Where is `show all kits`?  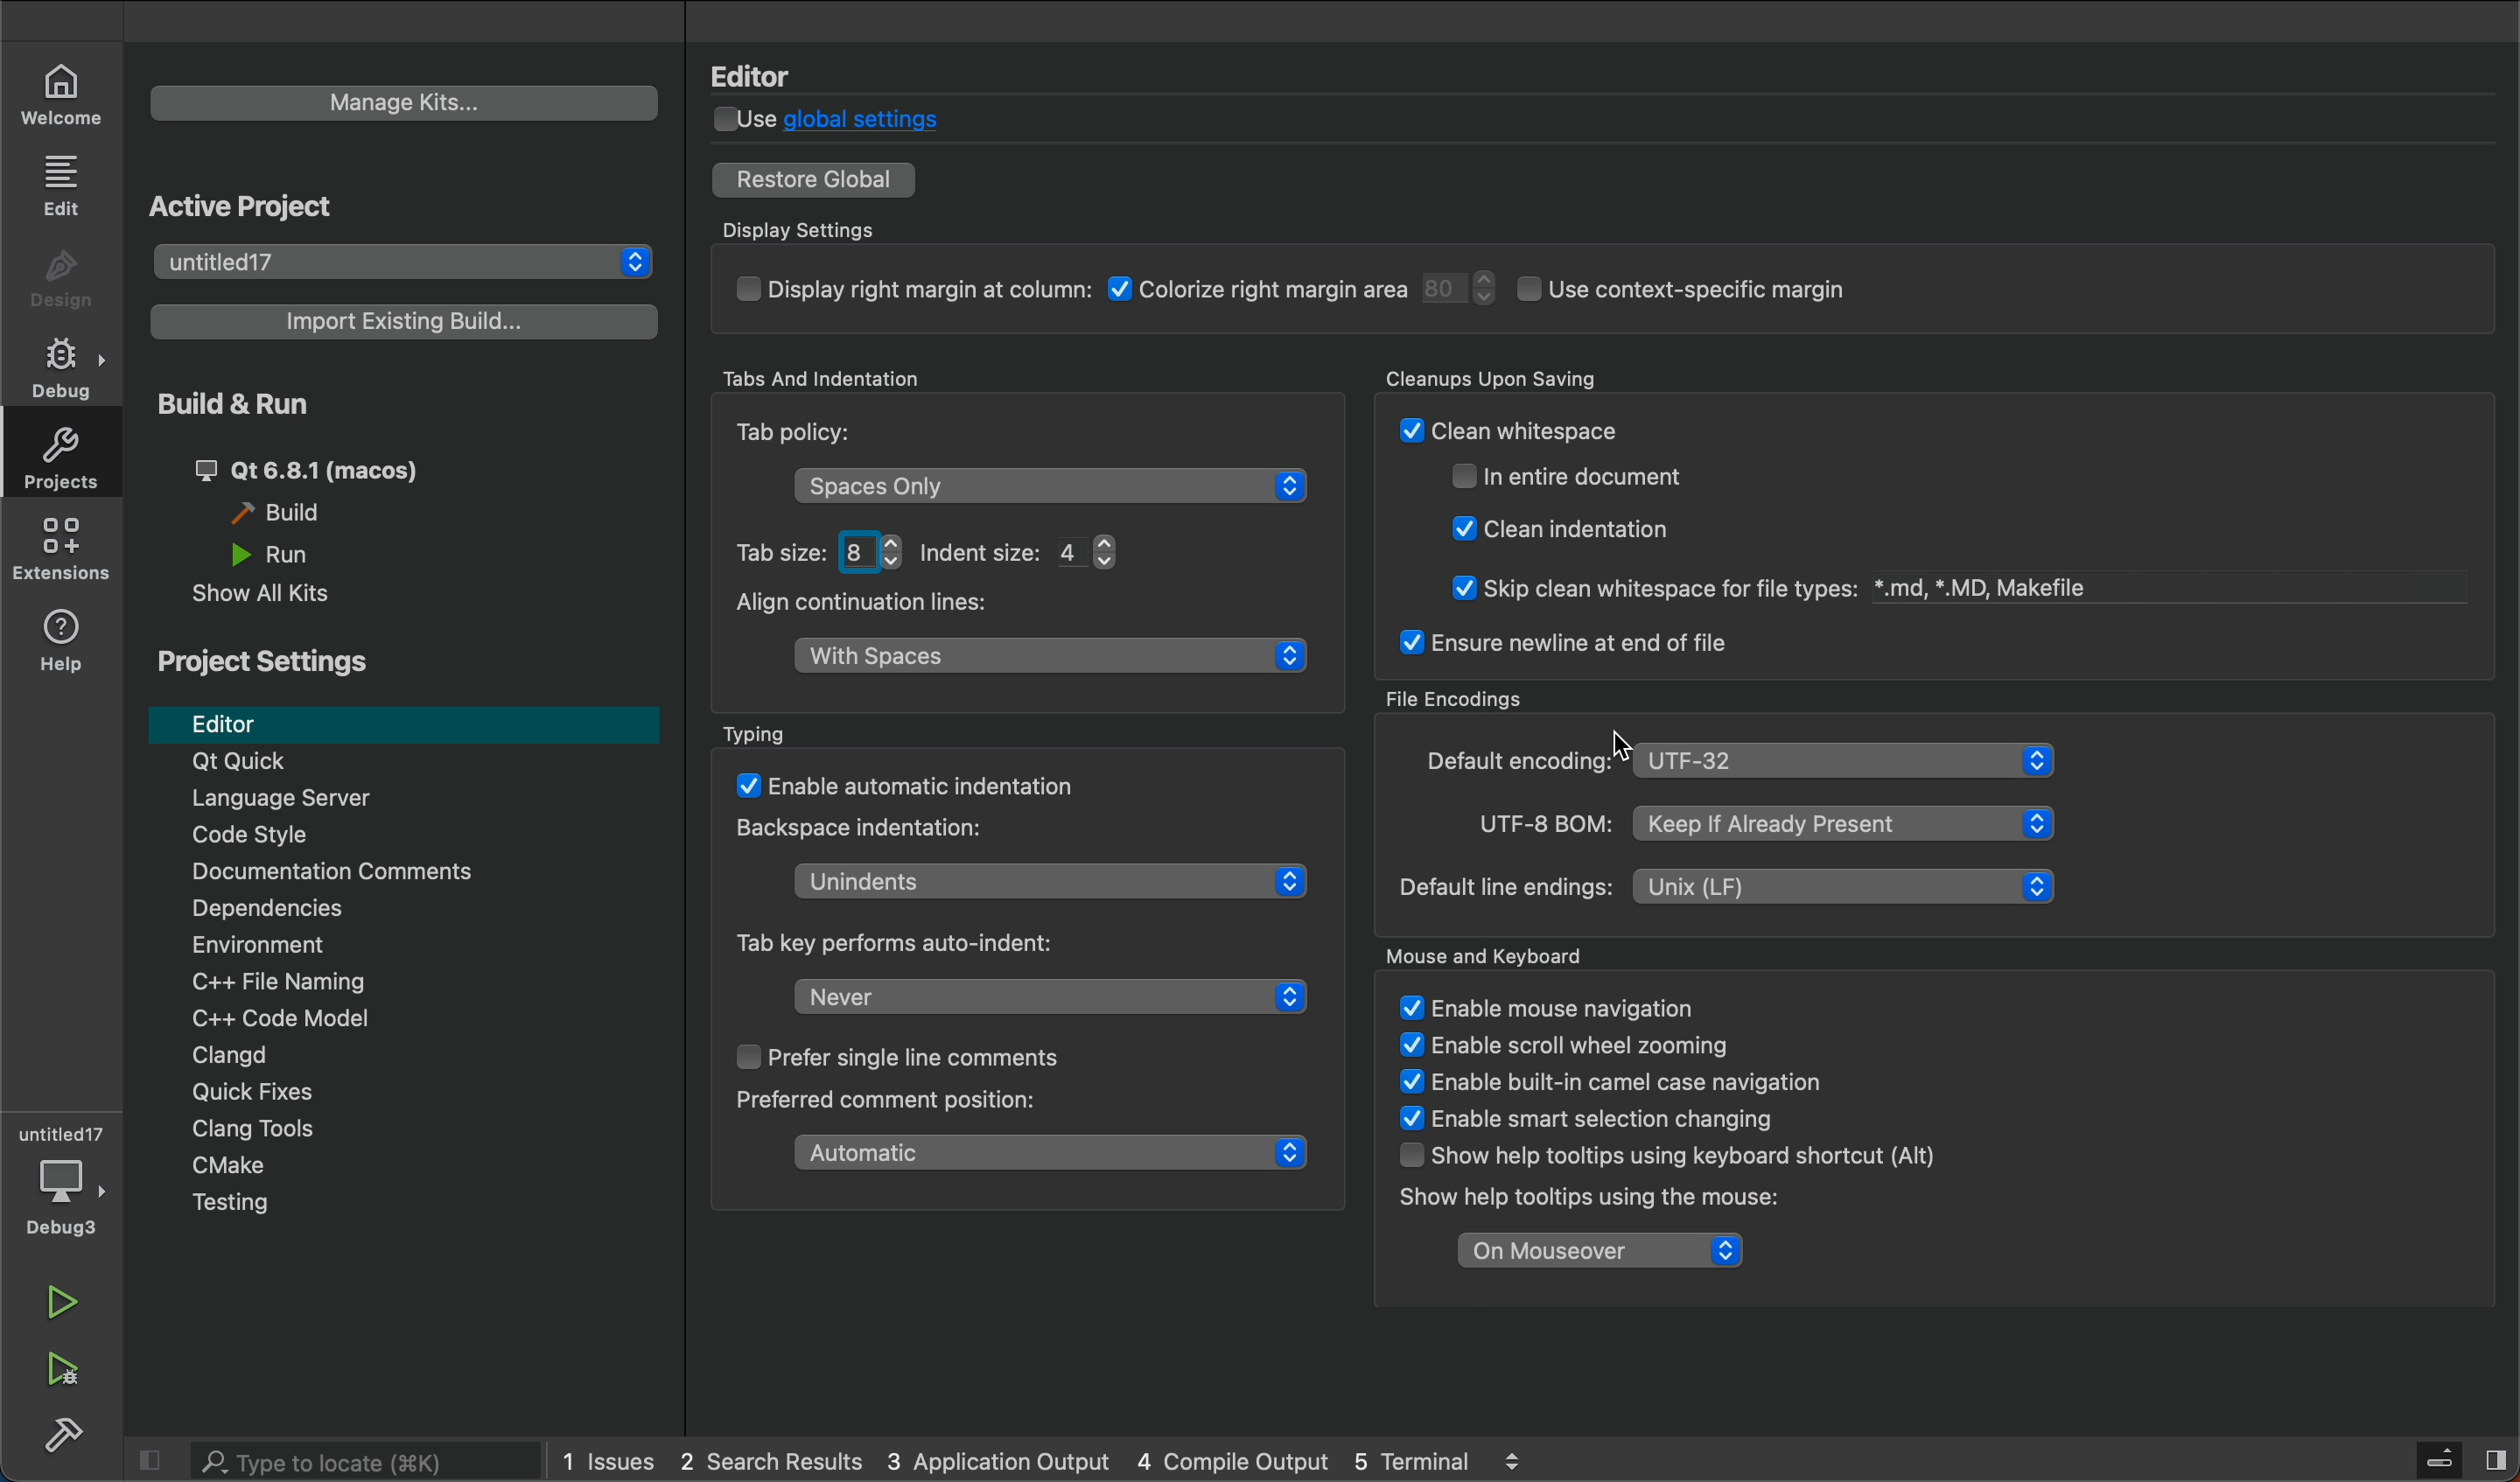 show all kits is located at coordinates (267, 599).